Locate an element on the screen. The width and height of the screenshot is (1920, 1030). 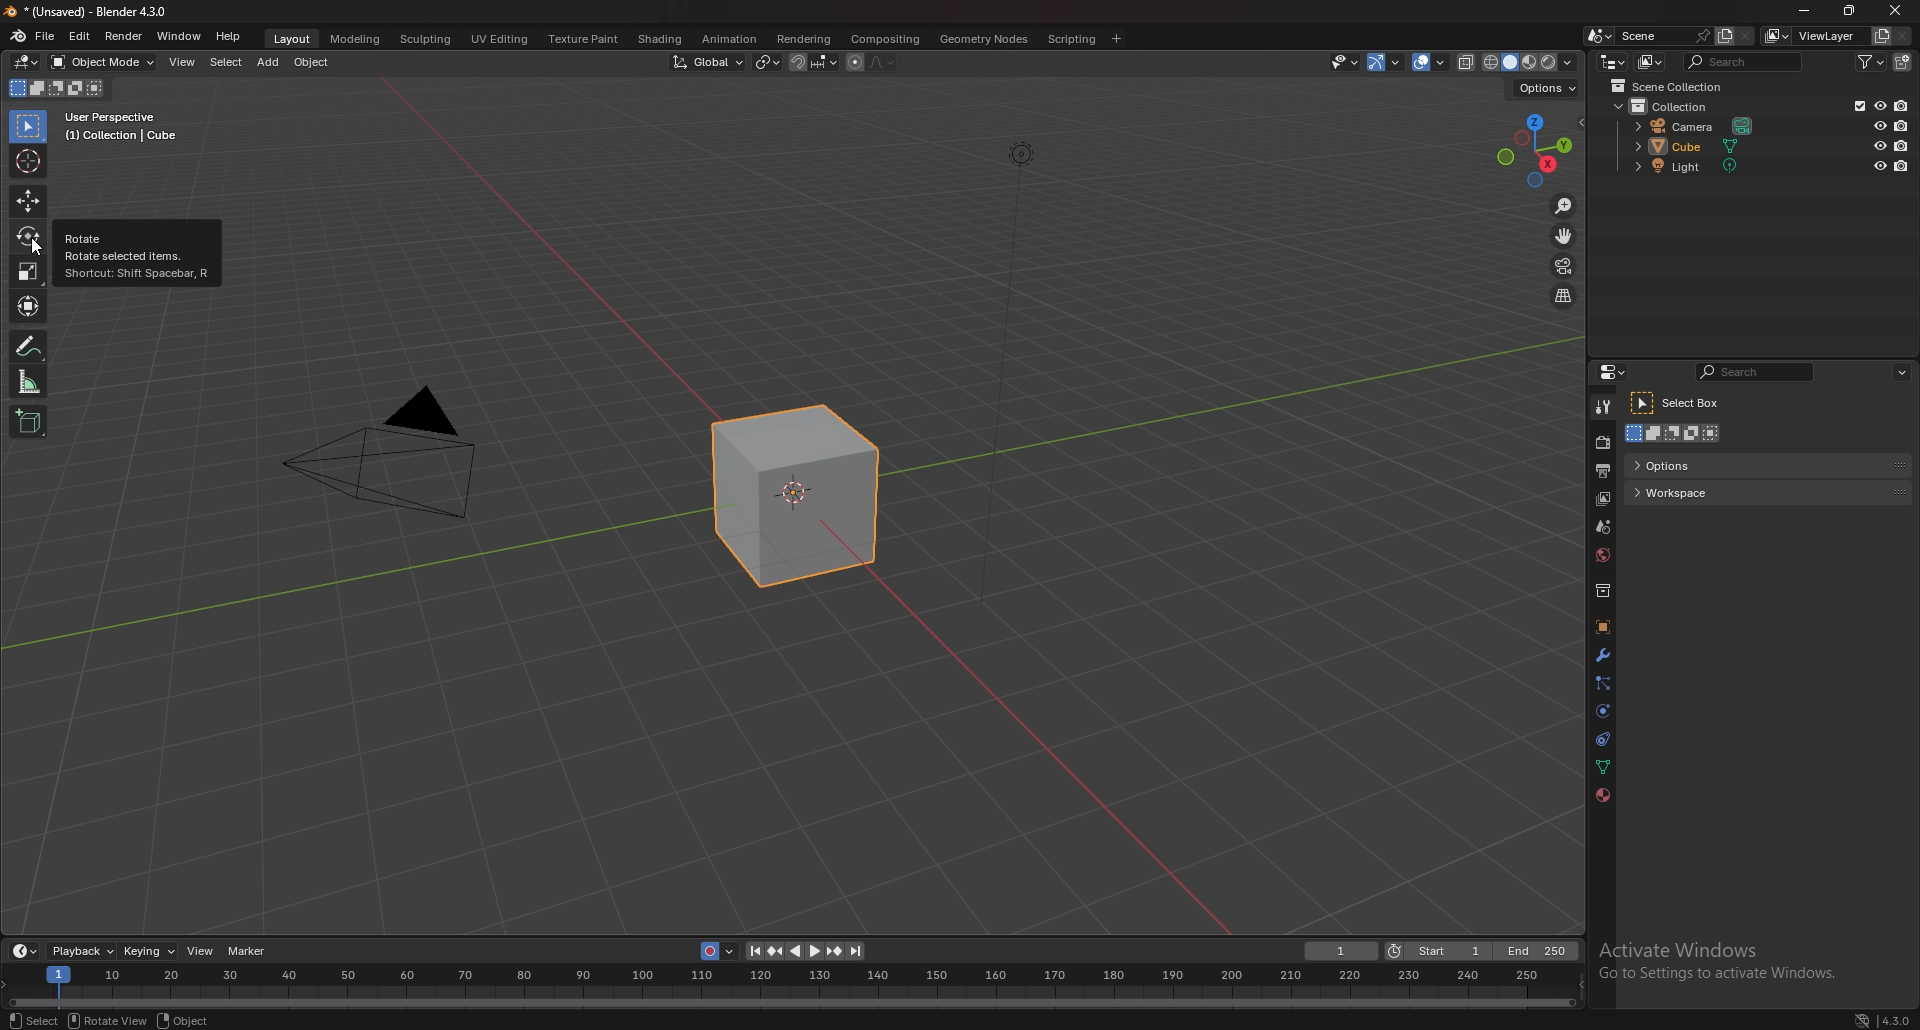
editor type is located at coordinates (27, 62).